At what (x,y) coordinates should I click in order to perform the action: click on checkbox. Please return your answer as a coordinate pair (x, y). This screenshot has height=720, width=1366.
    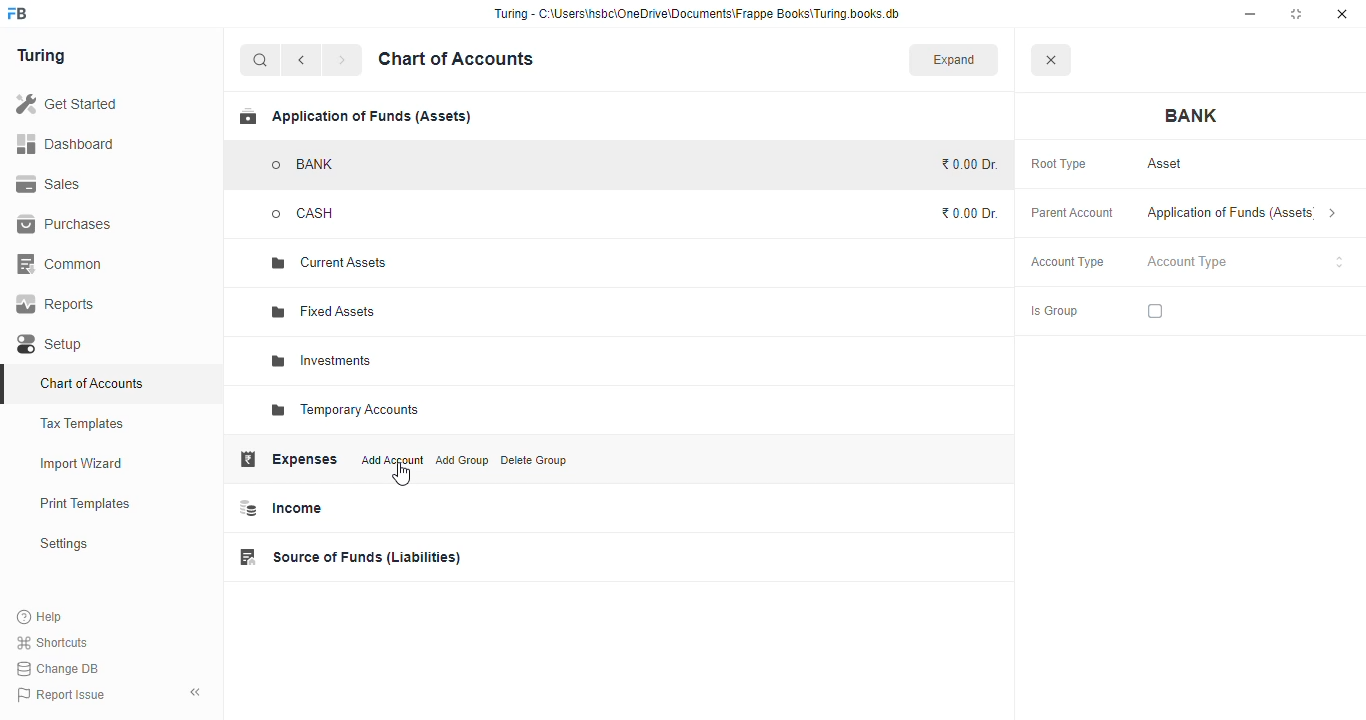
    Looking at the image, I should click on (1155, 311).